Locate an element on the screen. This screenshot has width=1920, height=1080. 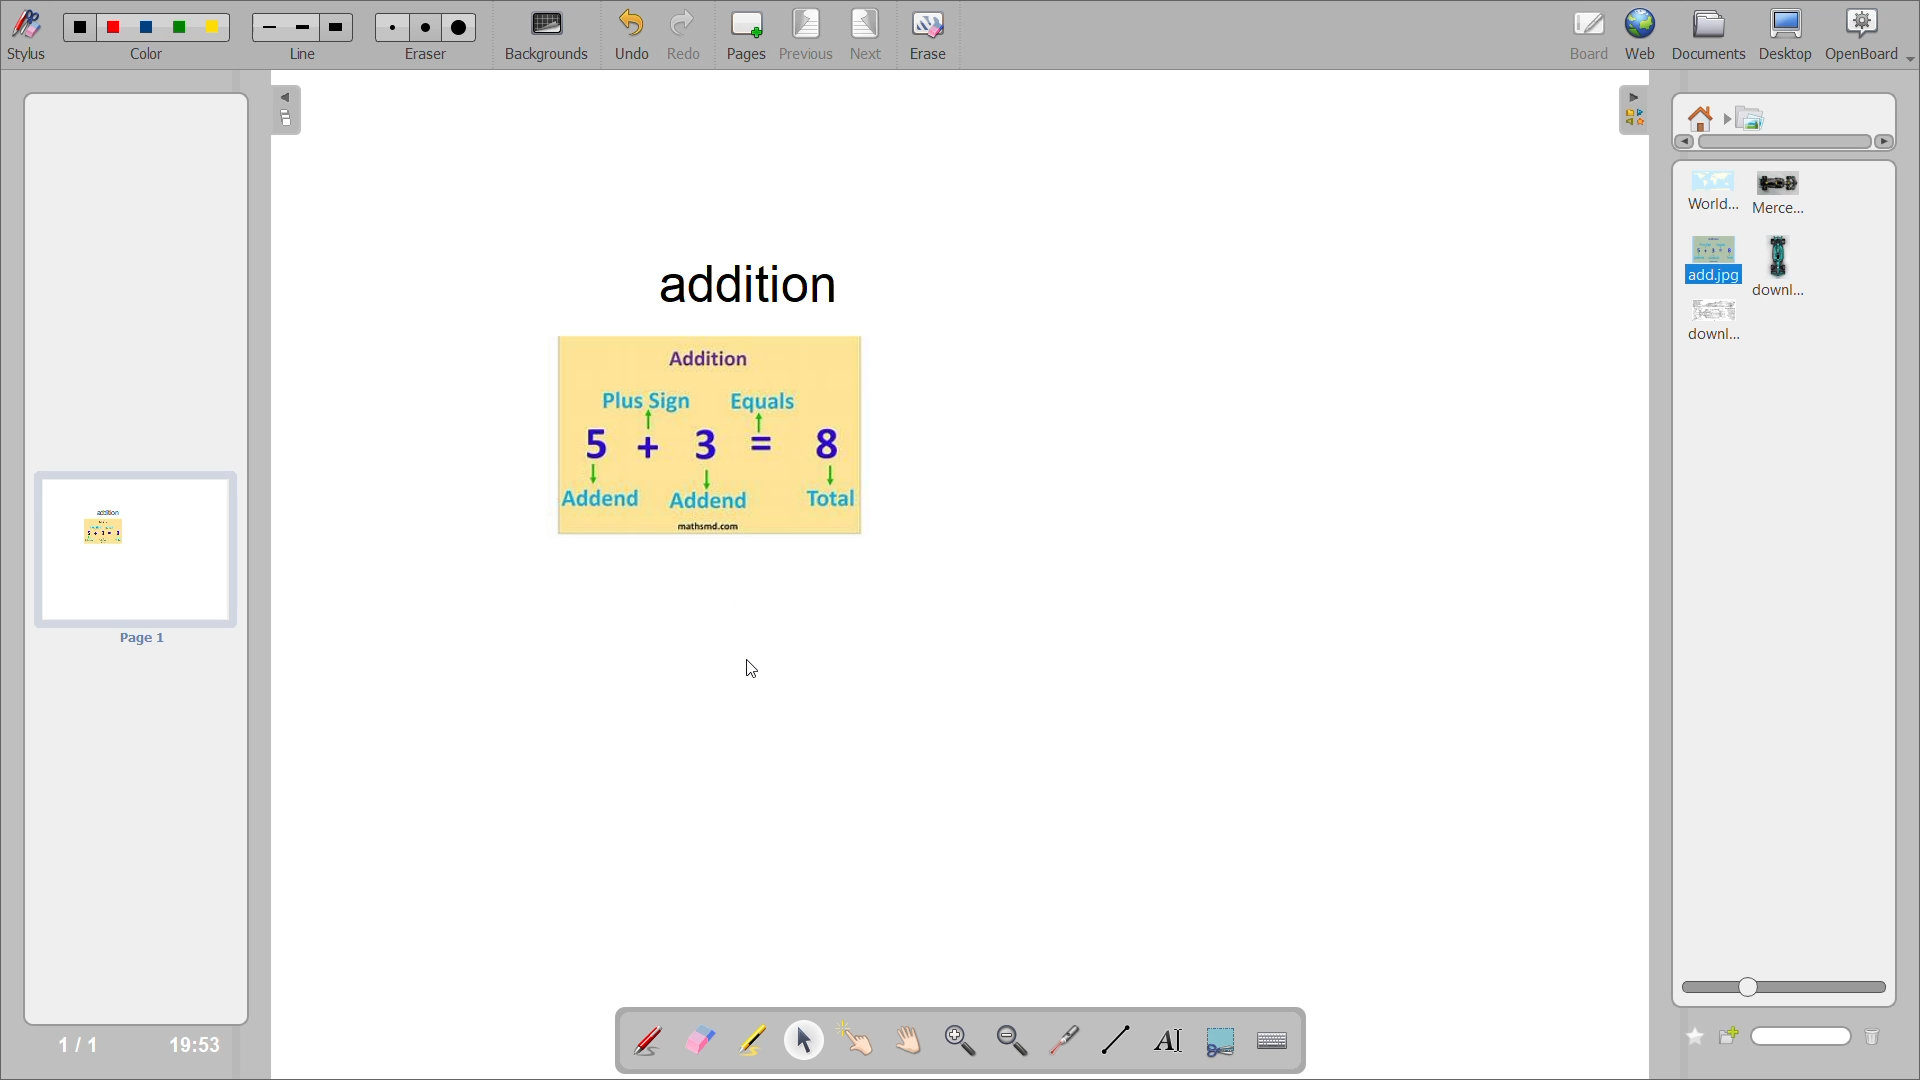
color 5 is located at coordinates (213, 29).